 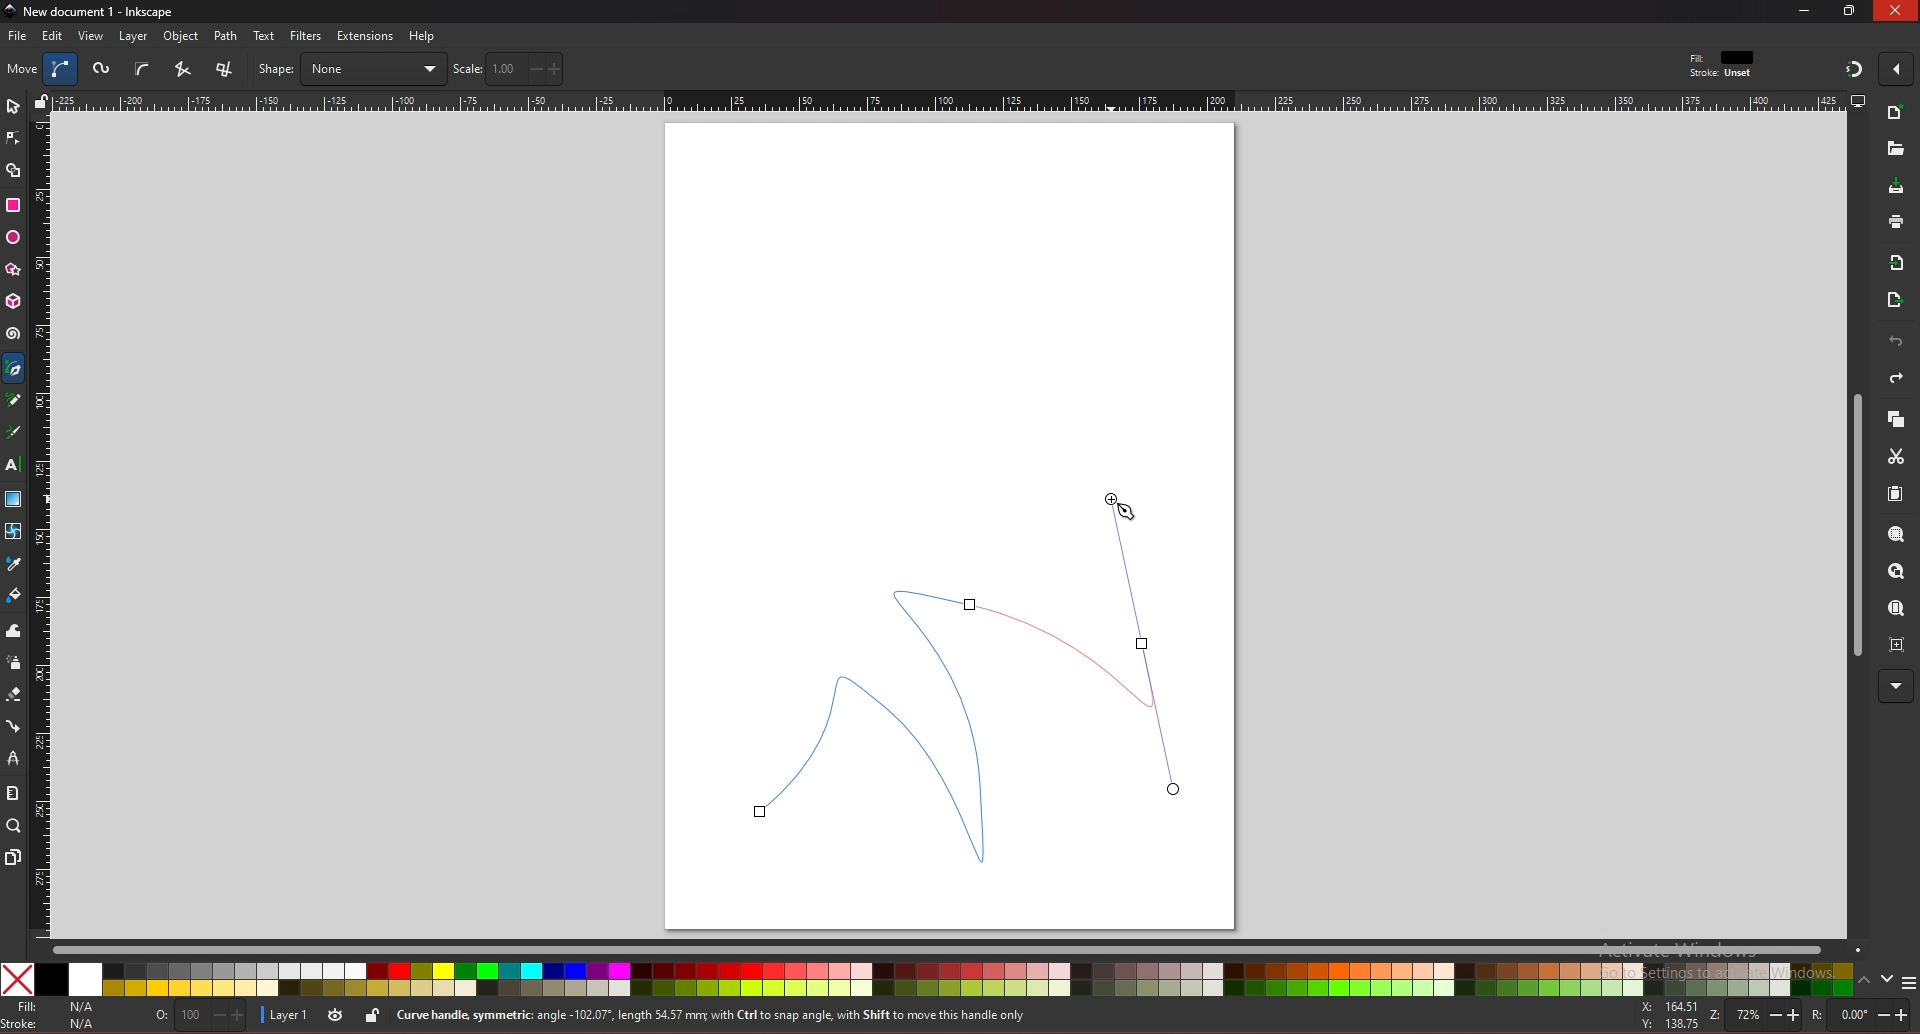 I want to click on text, so click(x=12, y=465).